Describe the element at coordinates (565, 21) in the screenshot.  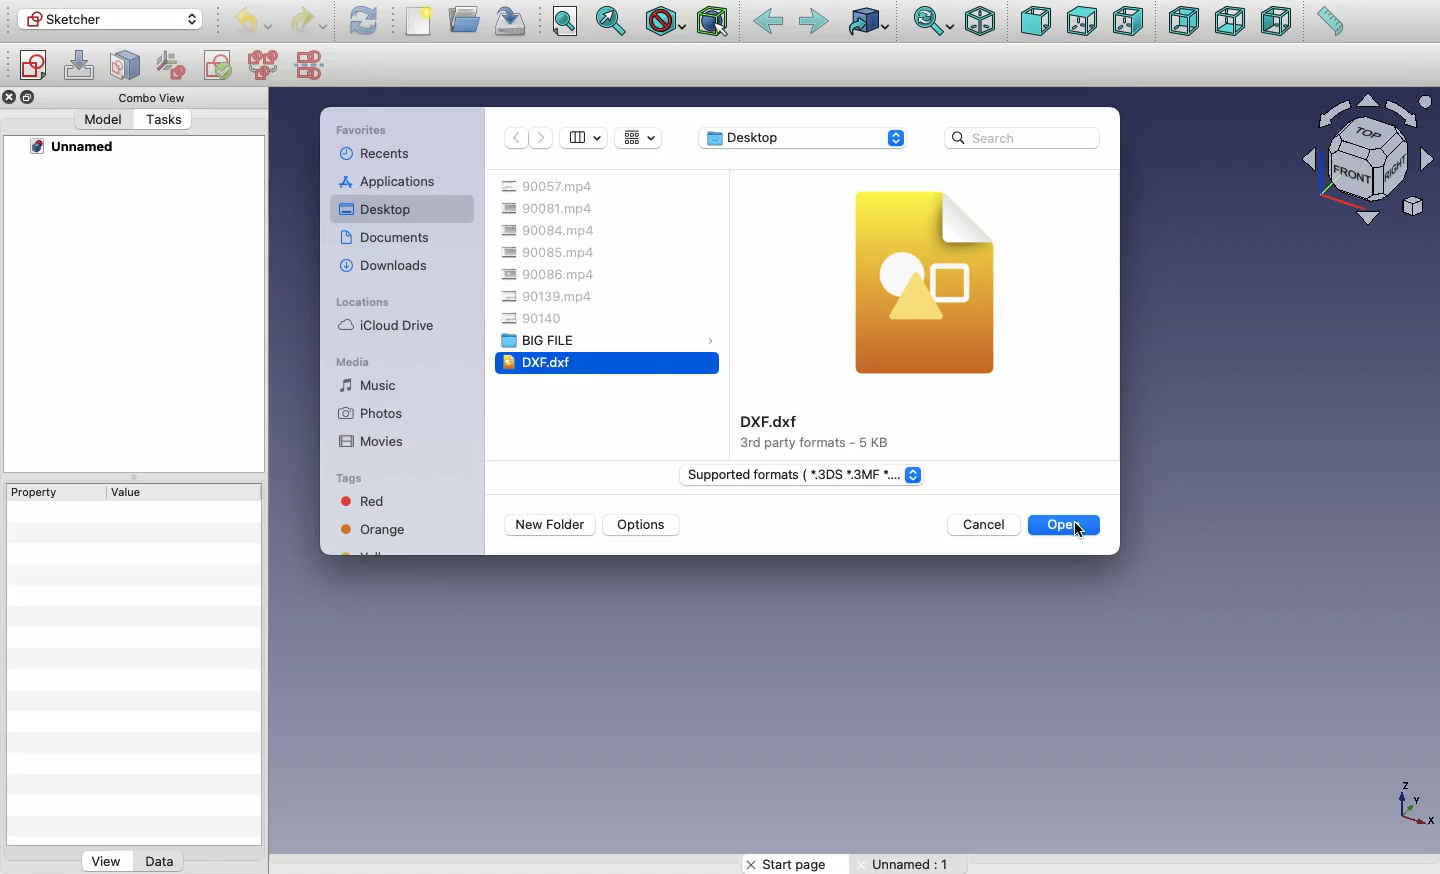
I see `Fit all` at that location.